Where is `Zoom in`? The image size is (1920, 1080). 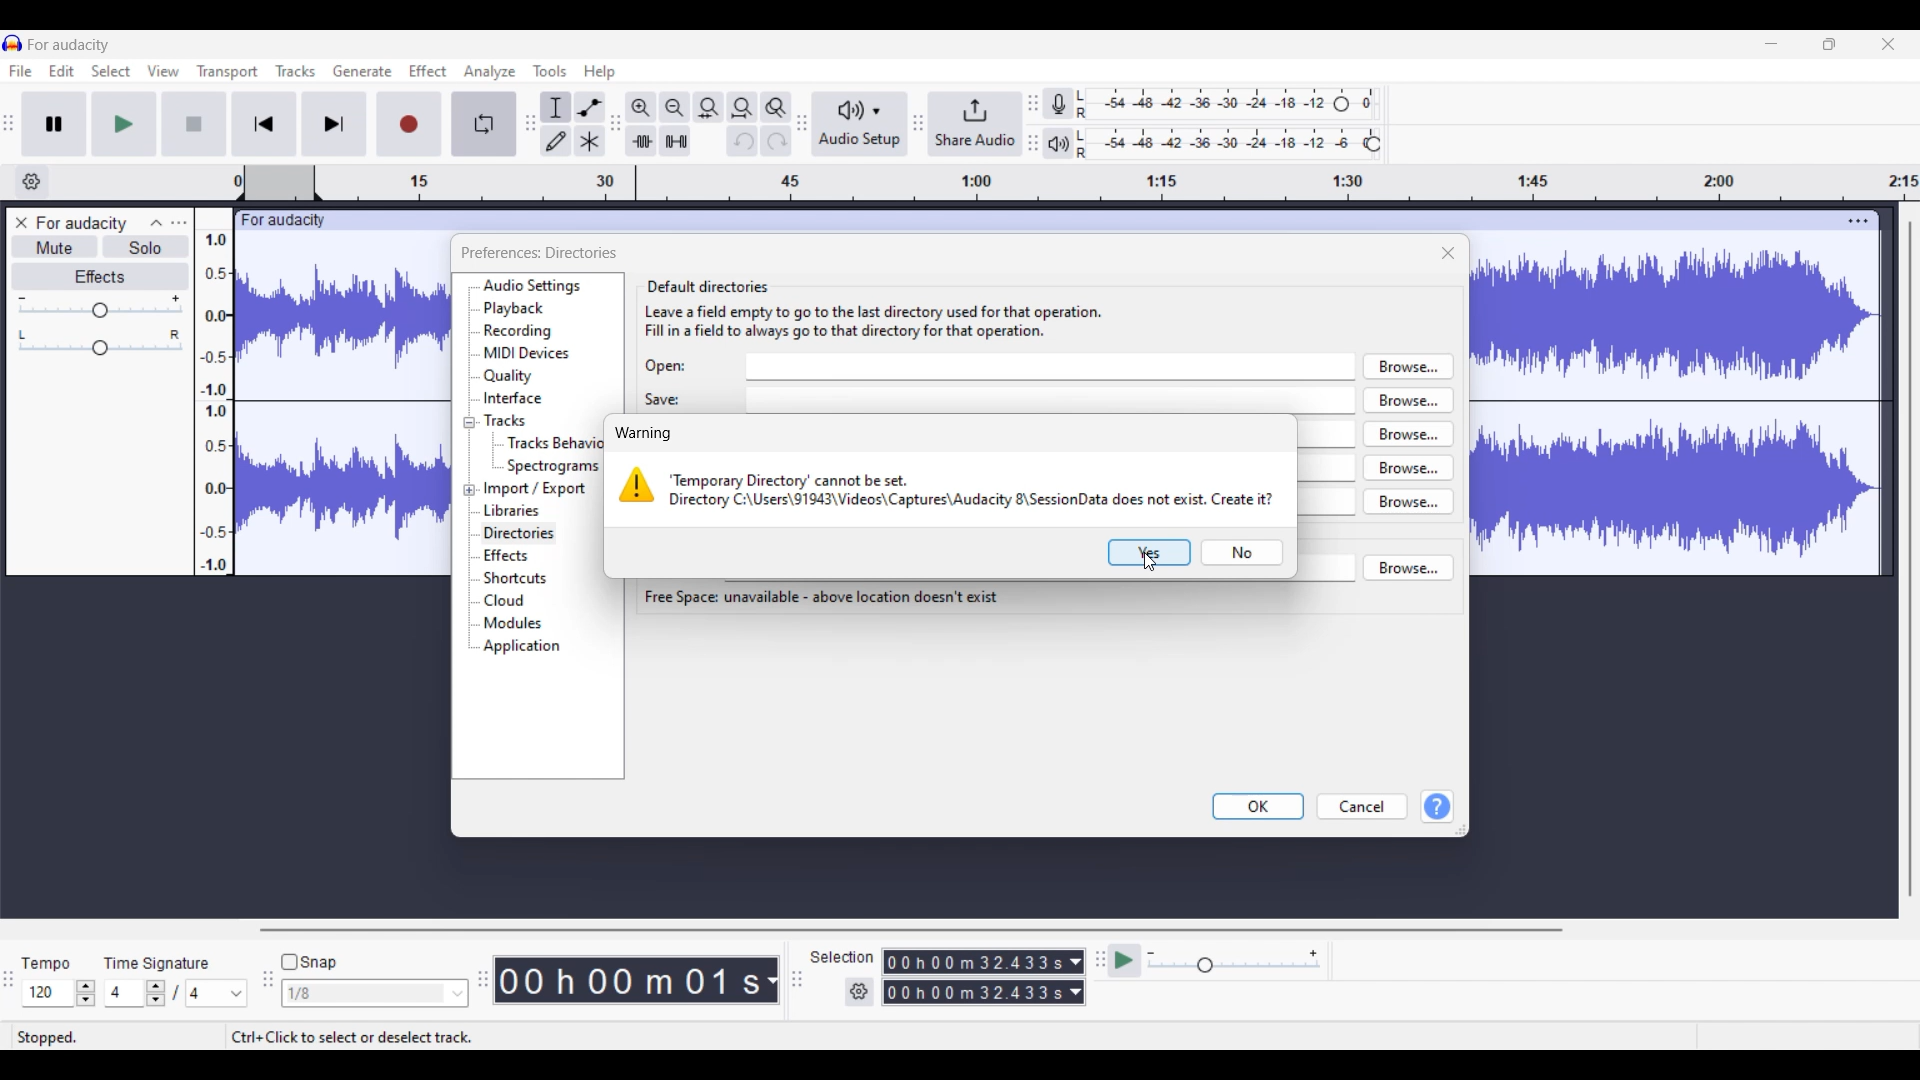 Zoom in is located at coordinates (641, 108).